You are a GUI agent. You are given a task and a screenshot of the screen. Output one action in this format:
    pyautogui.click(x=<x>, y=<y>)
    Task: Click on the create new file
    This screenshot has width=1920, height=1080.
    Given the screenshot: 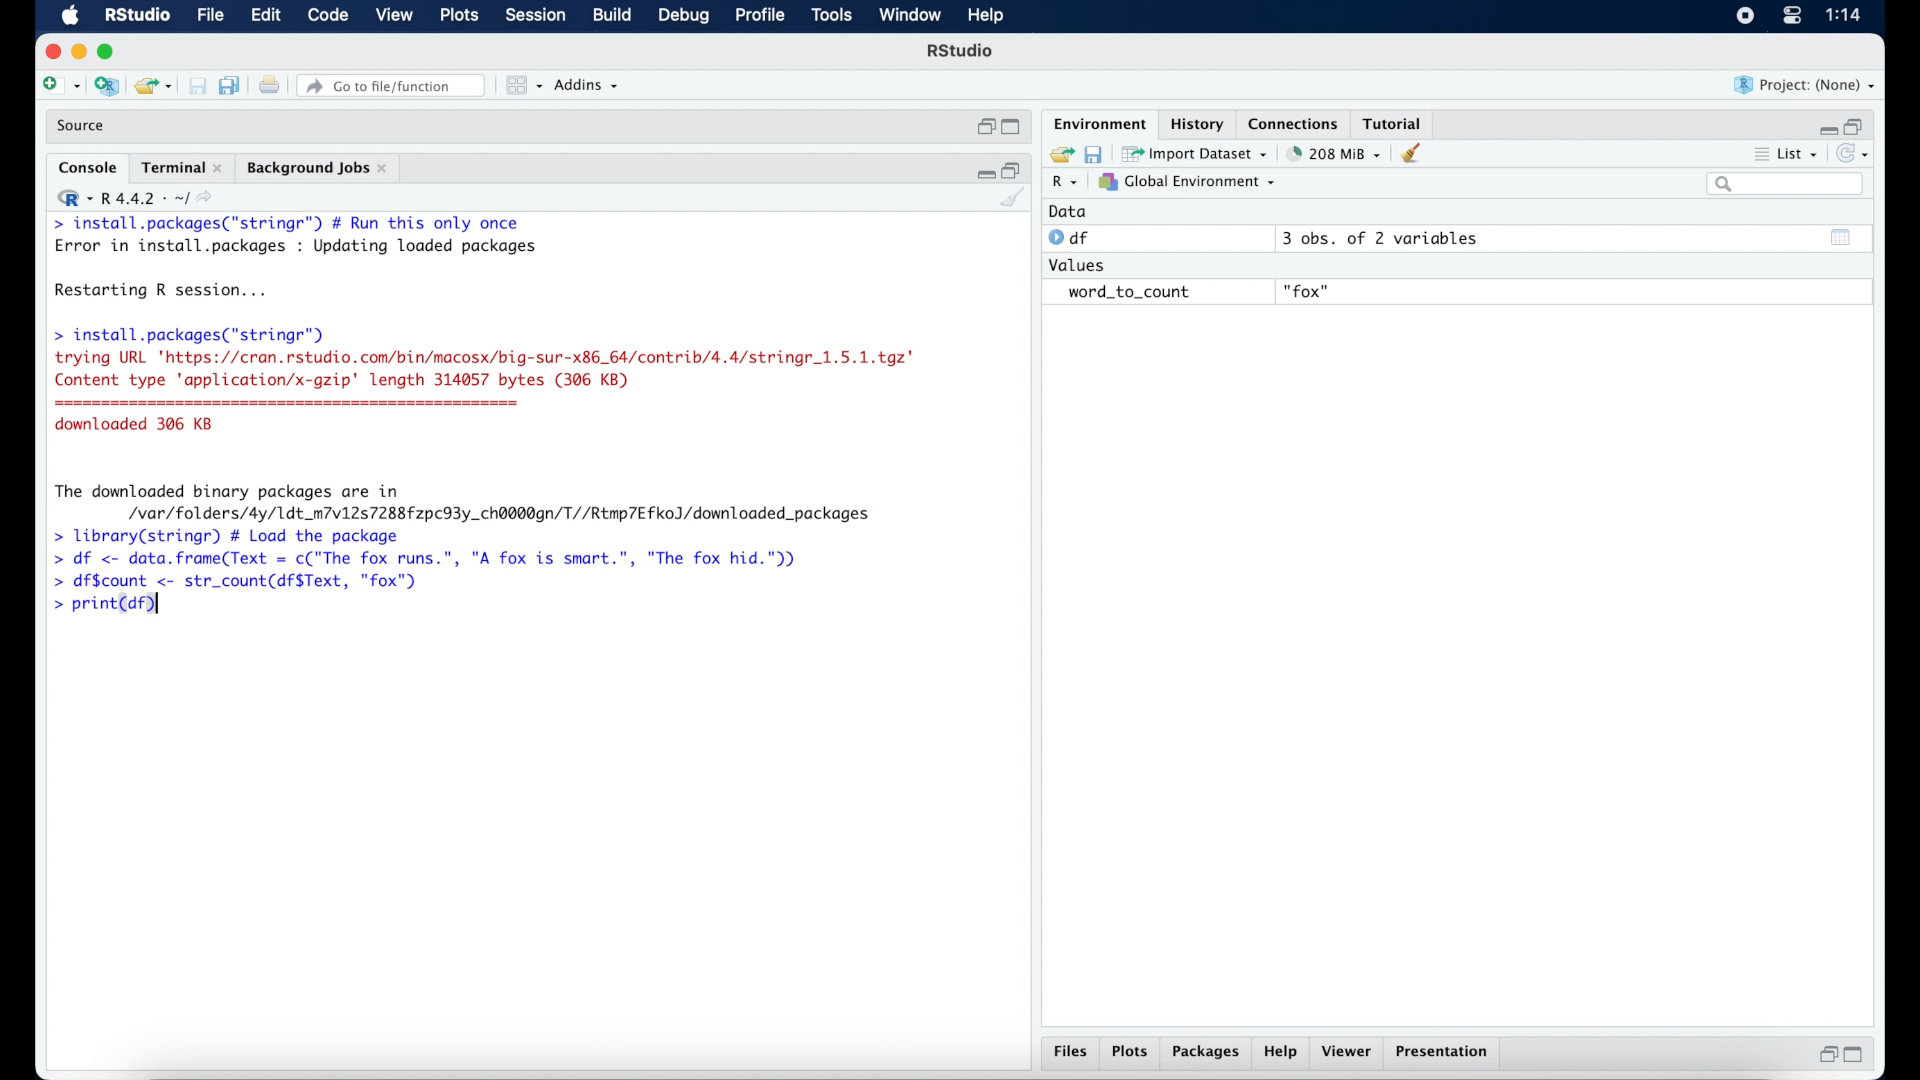 What is the action you would take?
    pyautogui.click(x=60, y=87)
    